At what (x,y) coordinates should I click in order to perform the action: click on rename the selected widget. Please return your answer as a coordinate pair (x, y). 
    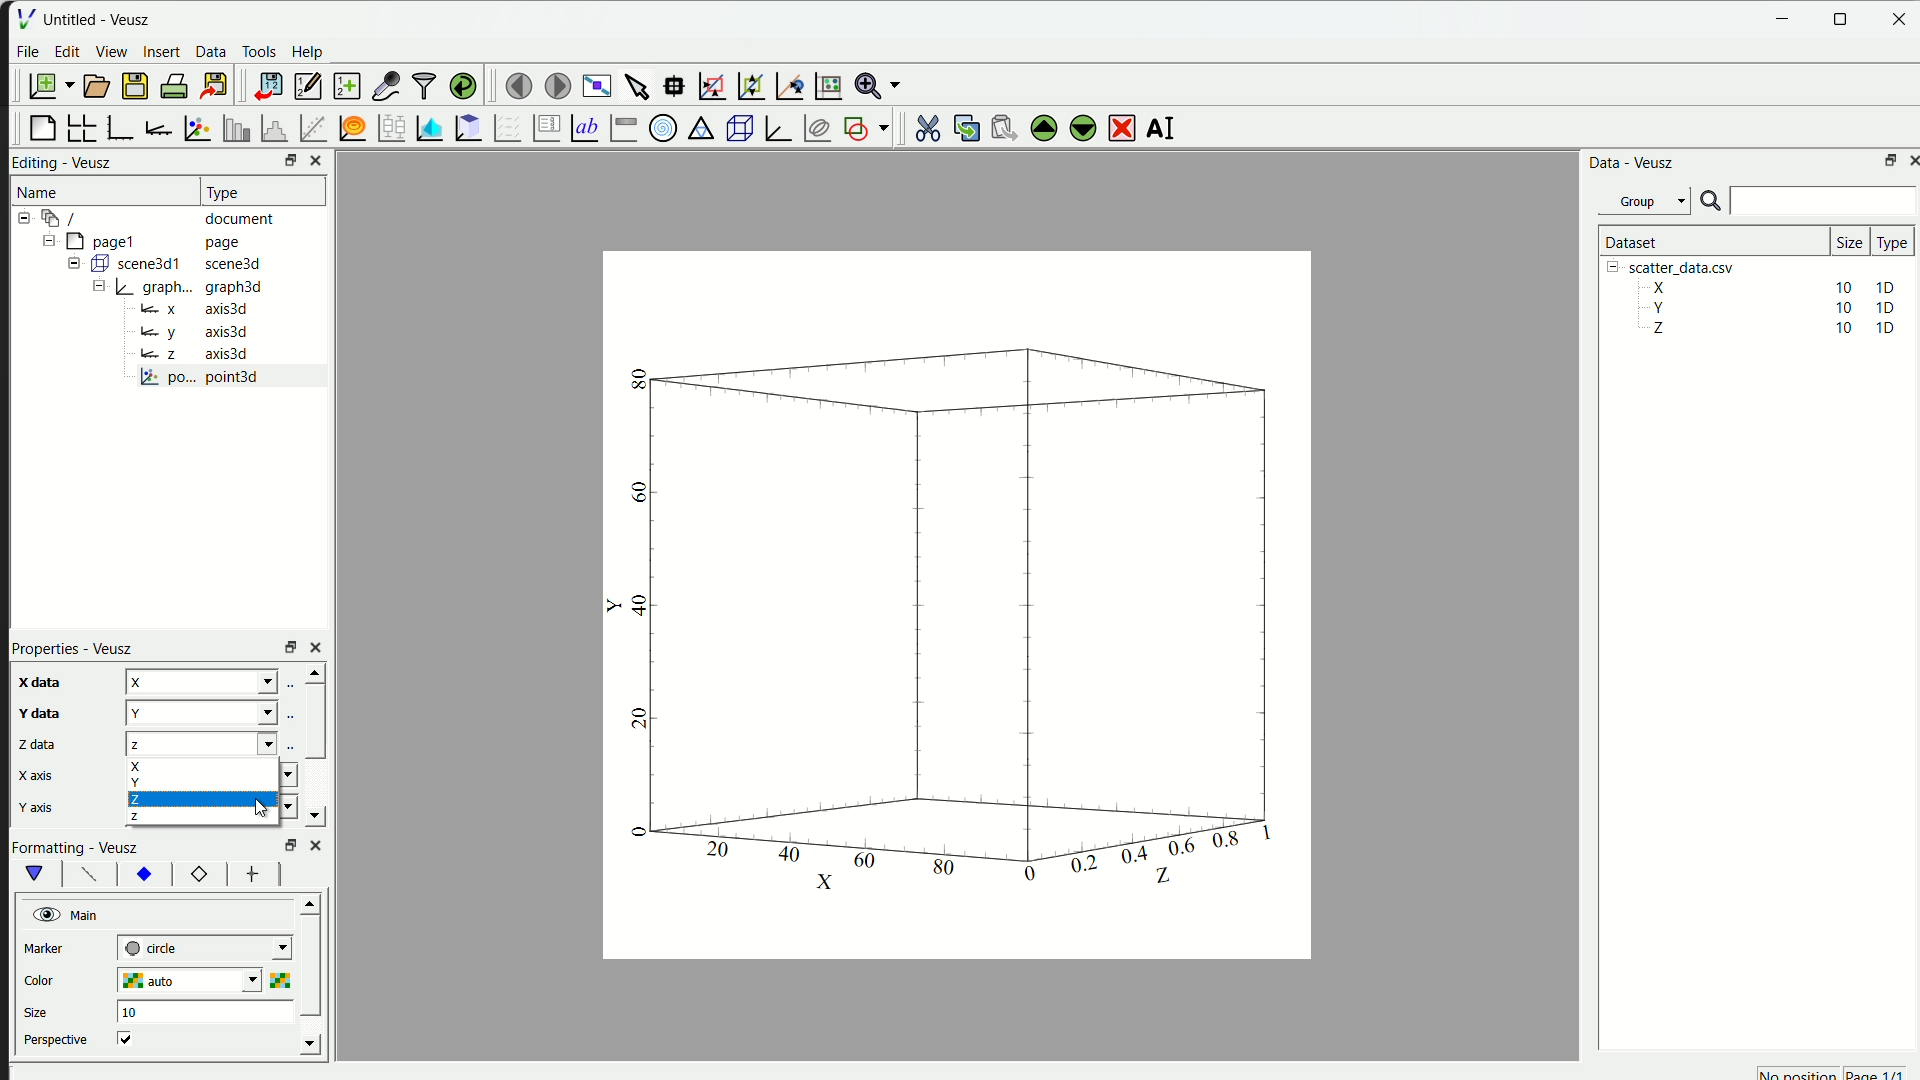
    Looking at the image, I should click on (1160, 127).